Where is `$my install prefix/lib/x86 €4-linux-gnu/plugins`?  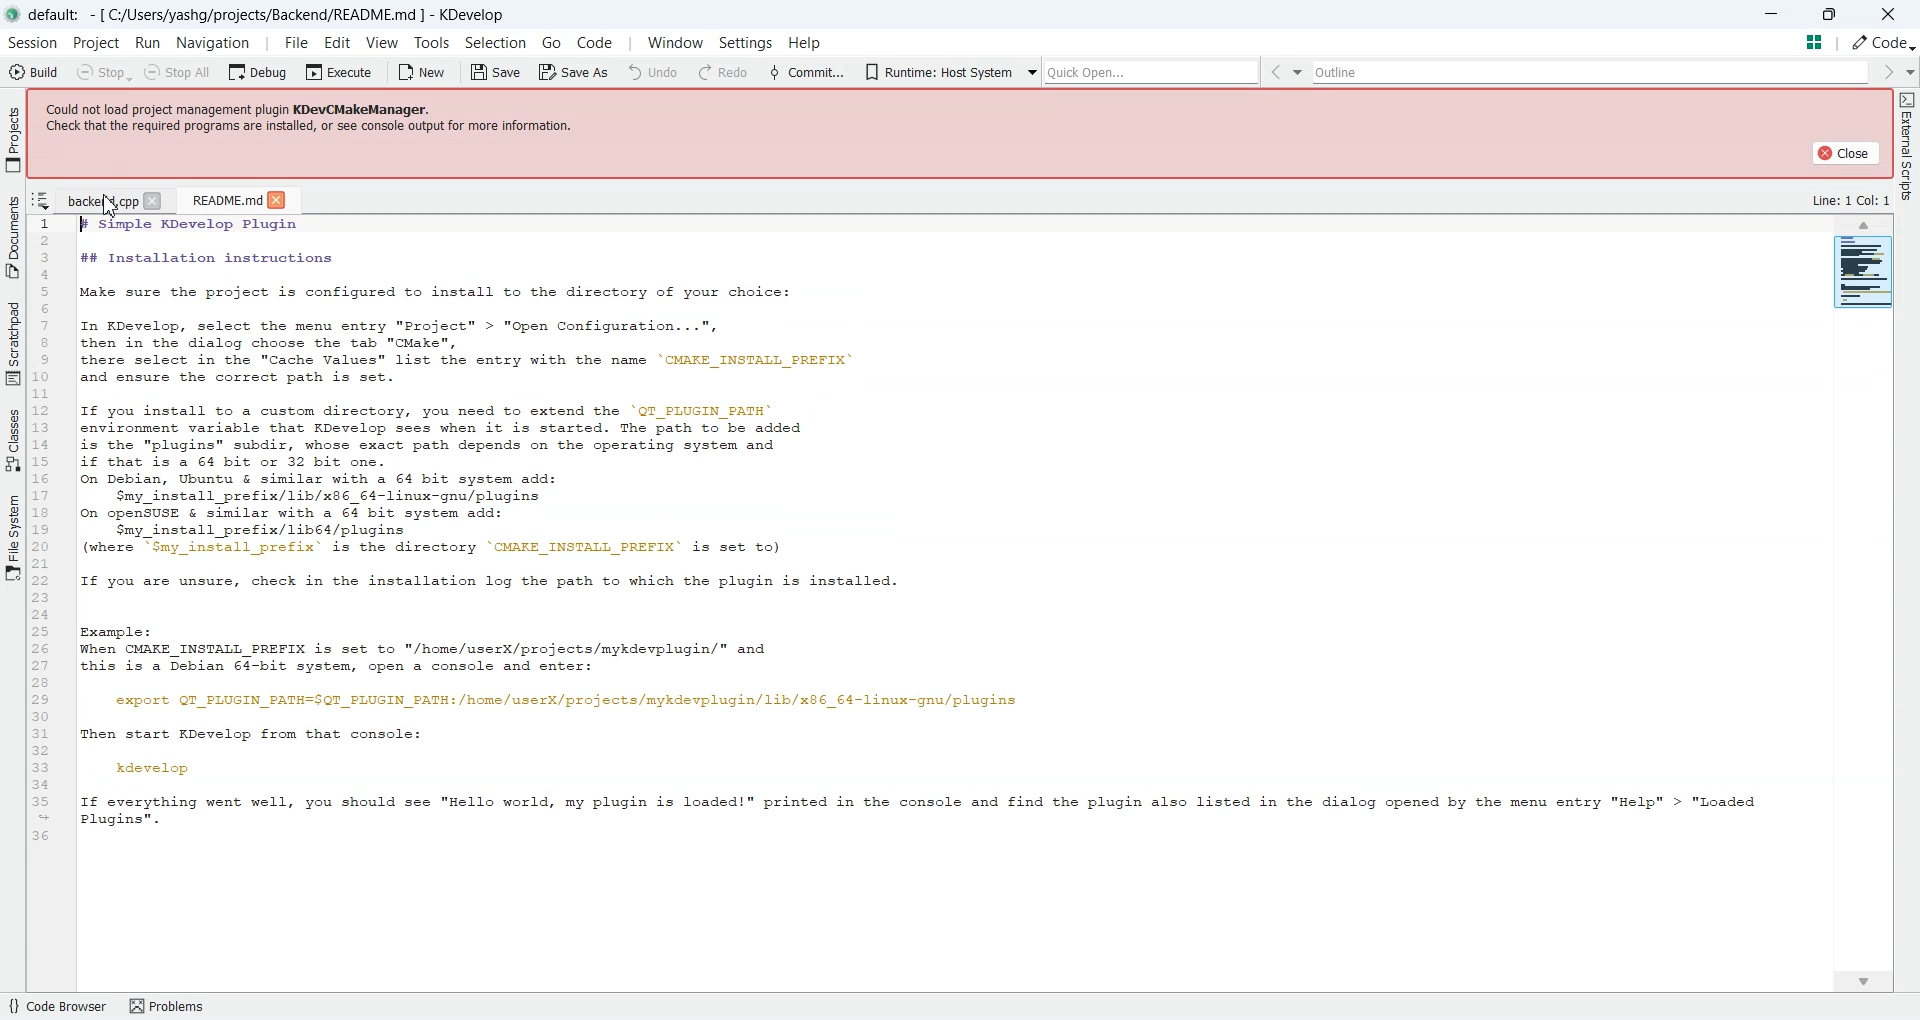
$my install prefix/lib/x86 €4-linux-gnu/plugins is located at coordinates (323, 495).